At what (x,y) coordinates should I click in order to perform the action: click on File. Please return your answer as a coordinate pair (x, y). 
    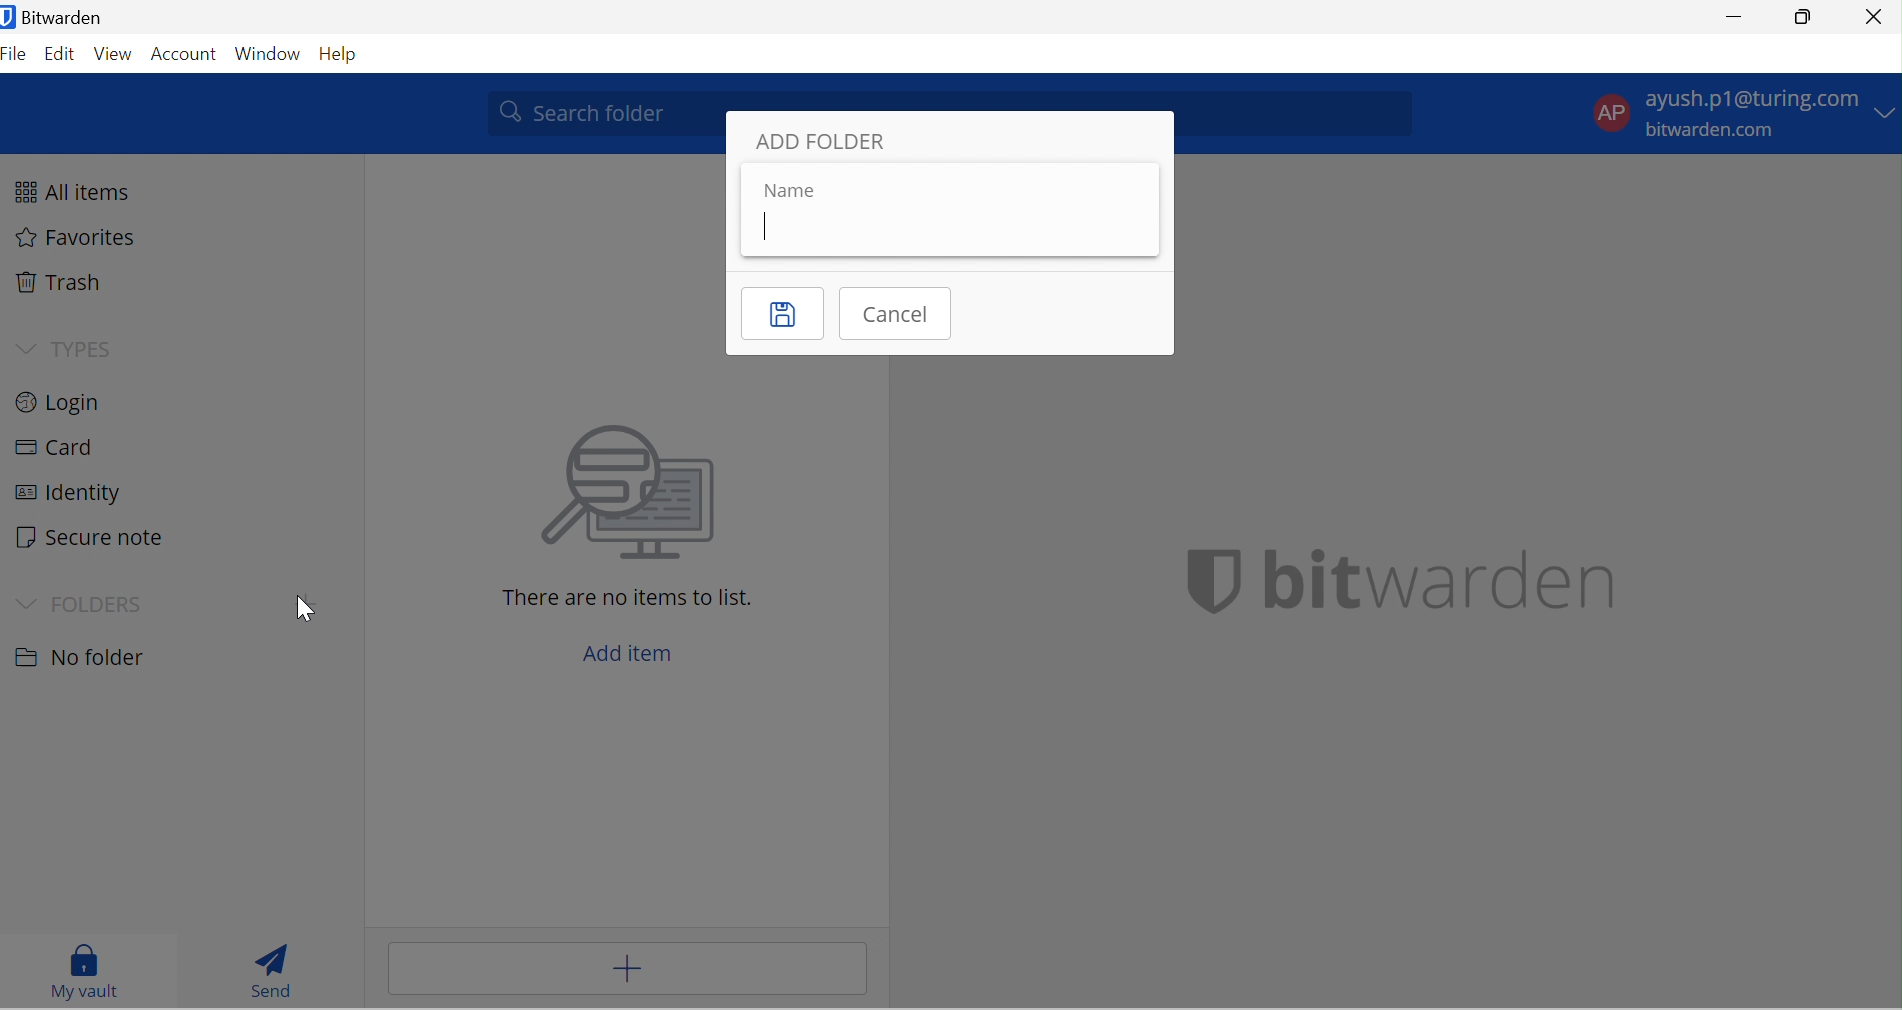
    Looking at the image, I should click on (17, 55).